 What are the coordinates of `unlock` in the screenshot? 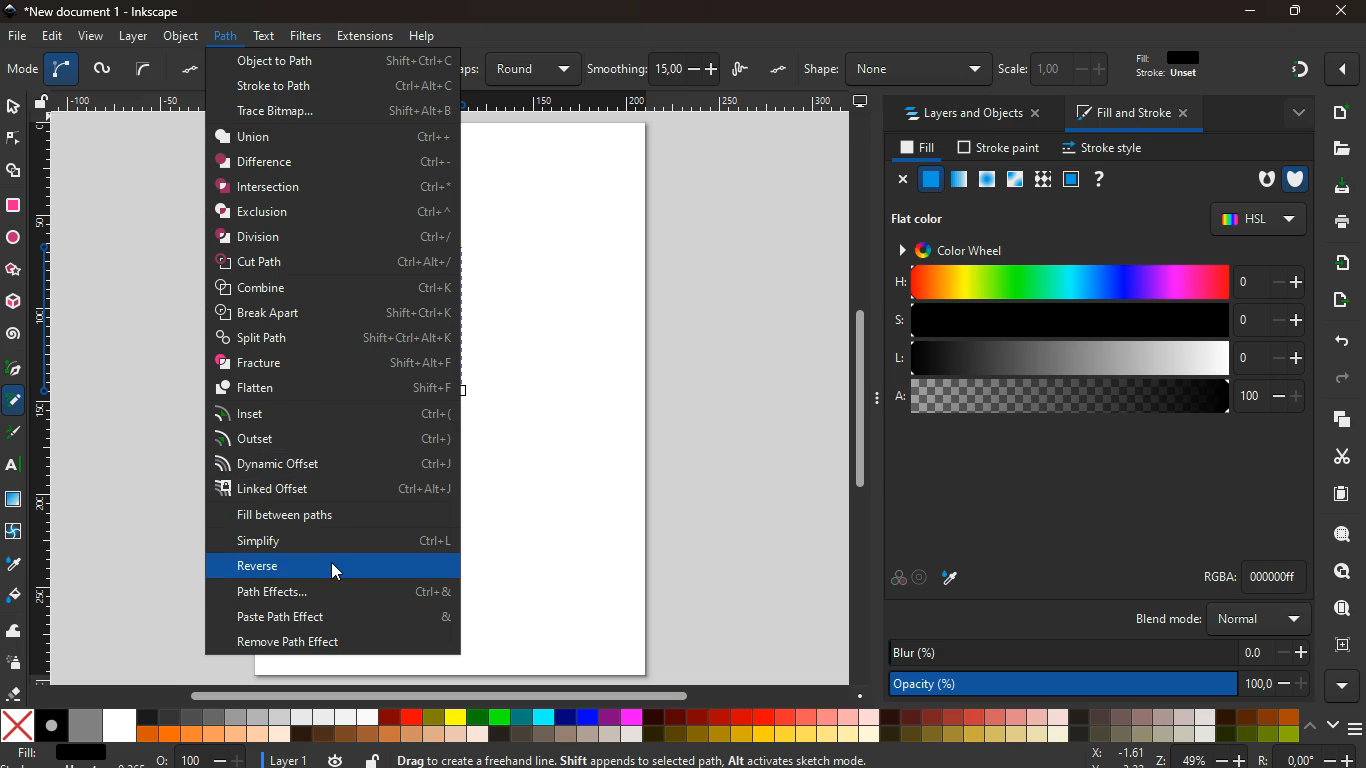 It's located at (373, 759).